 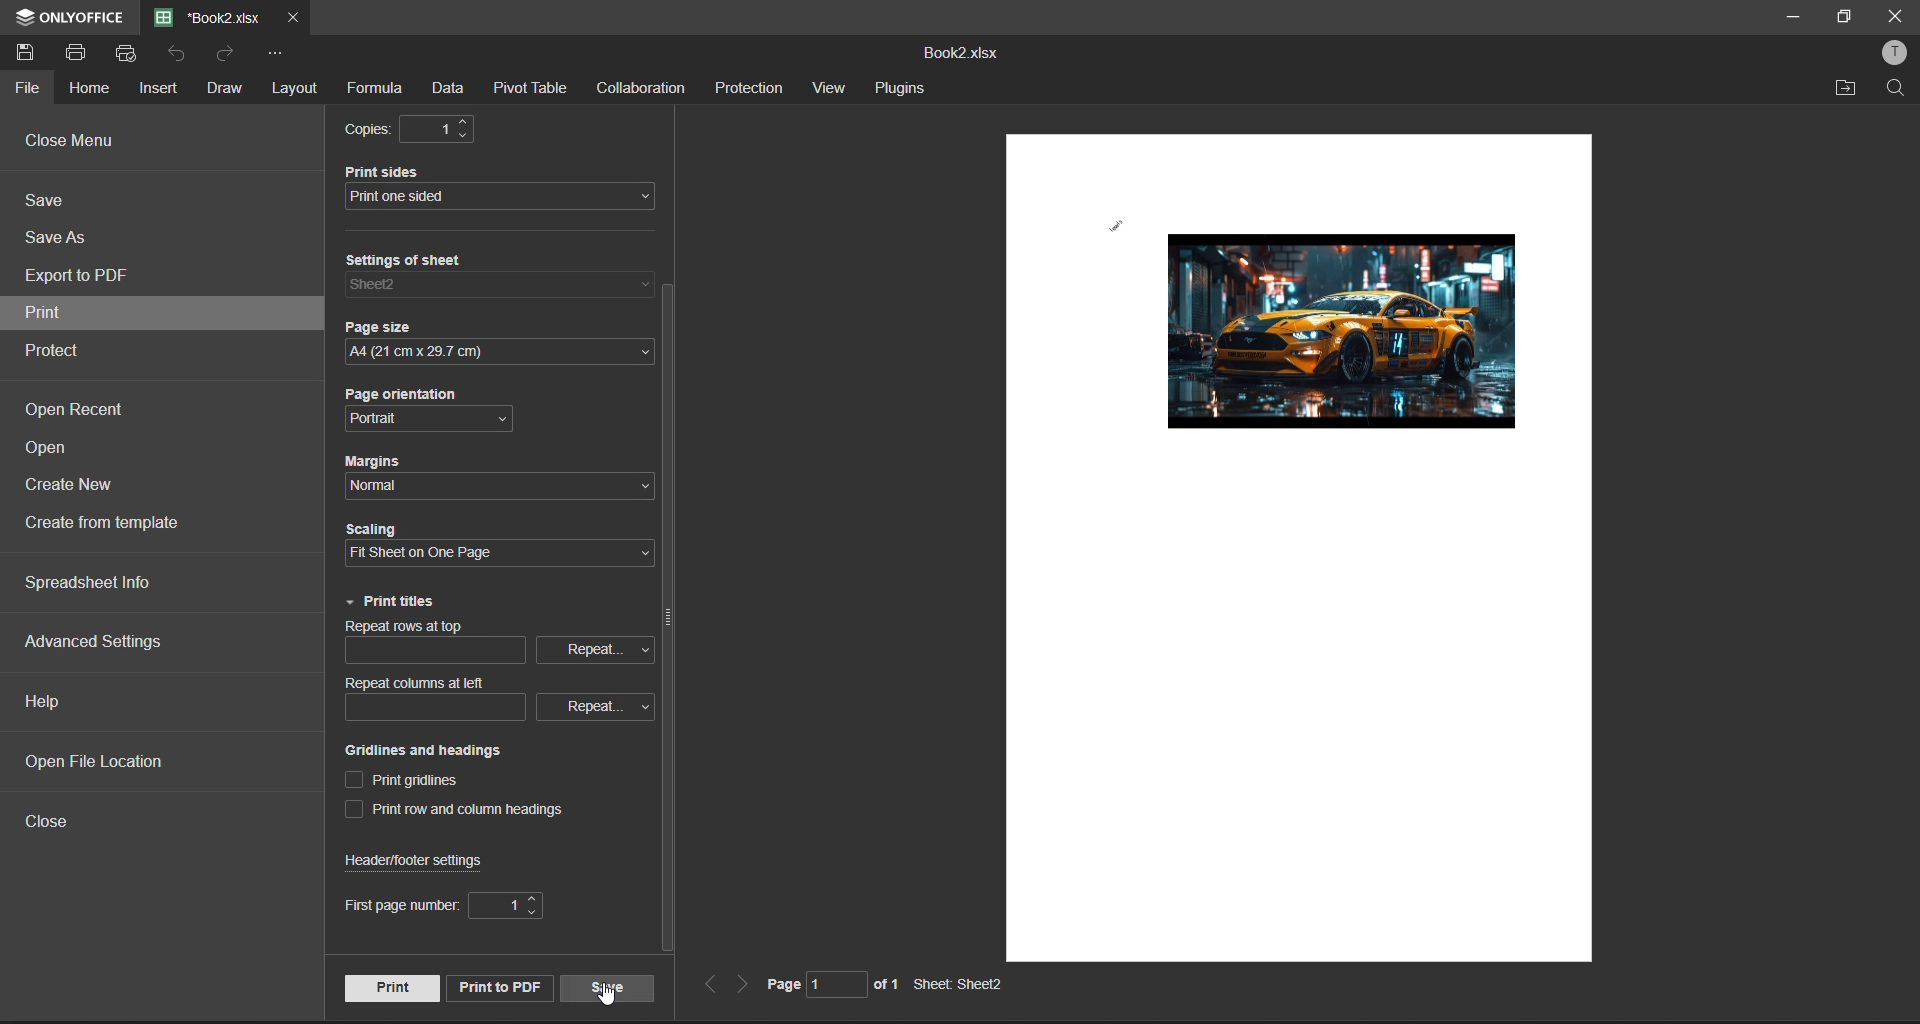 What do you see at coordinates (903, 89) in the screenshot?
I see `plugins` at bounding box center [903, 89].